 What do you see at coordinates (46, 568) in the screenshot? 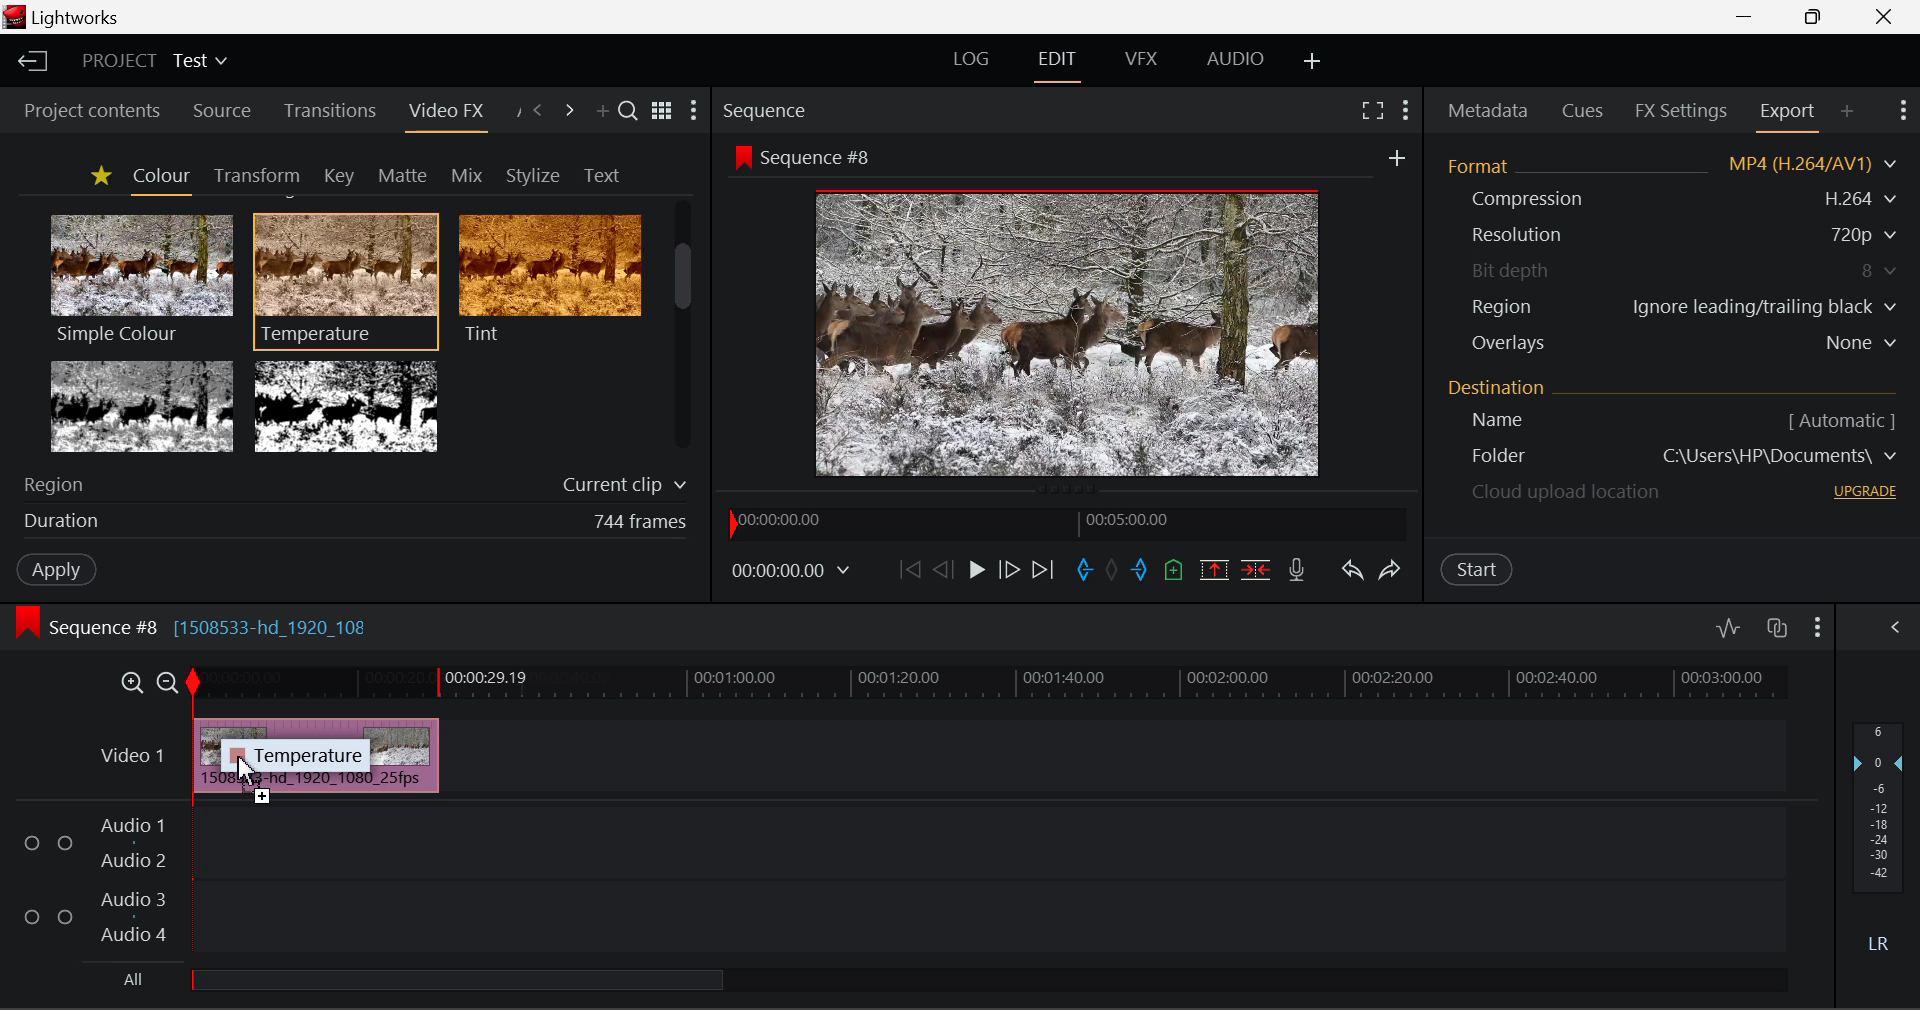
I see `Apply` at bounding box center [46, 568].